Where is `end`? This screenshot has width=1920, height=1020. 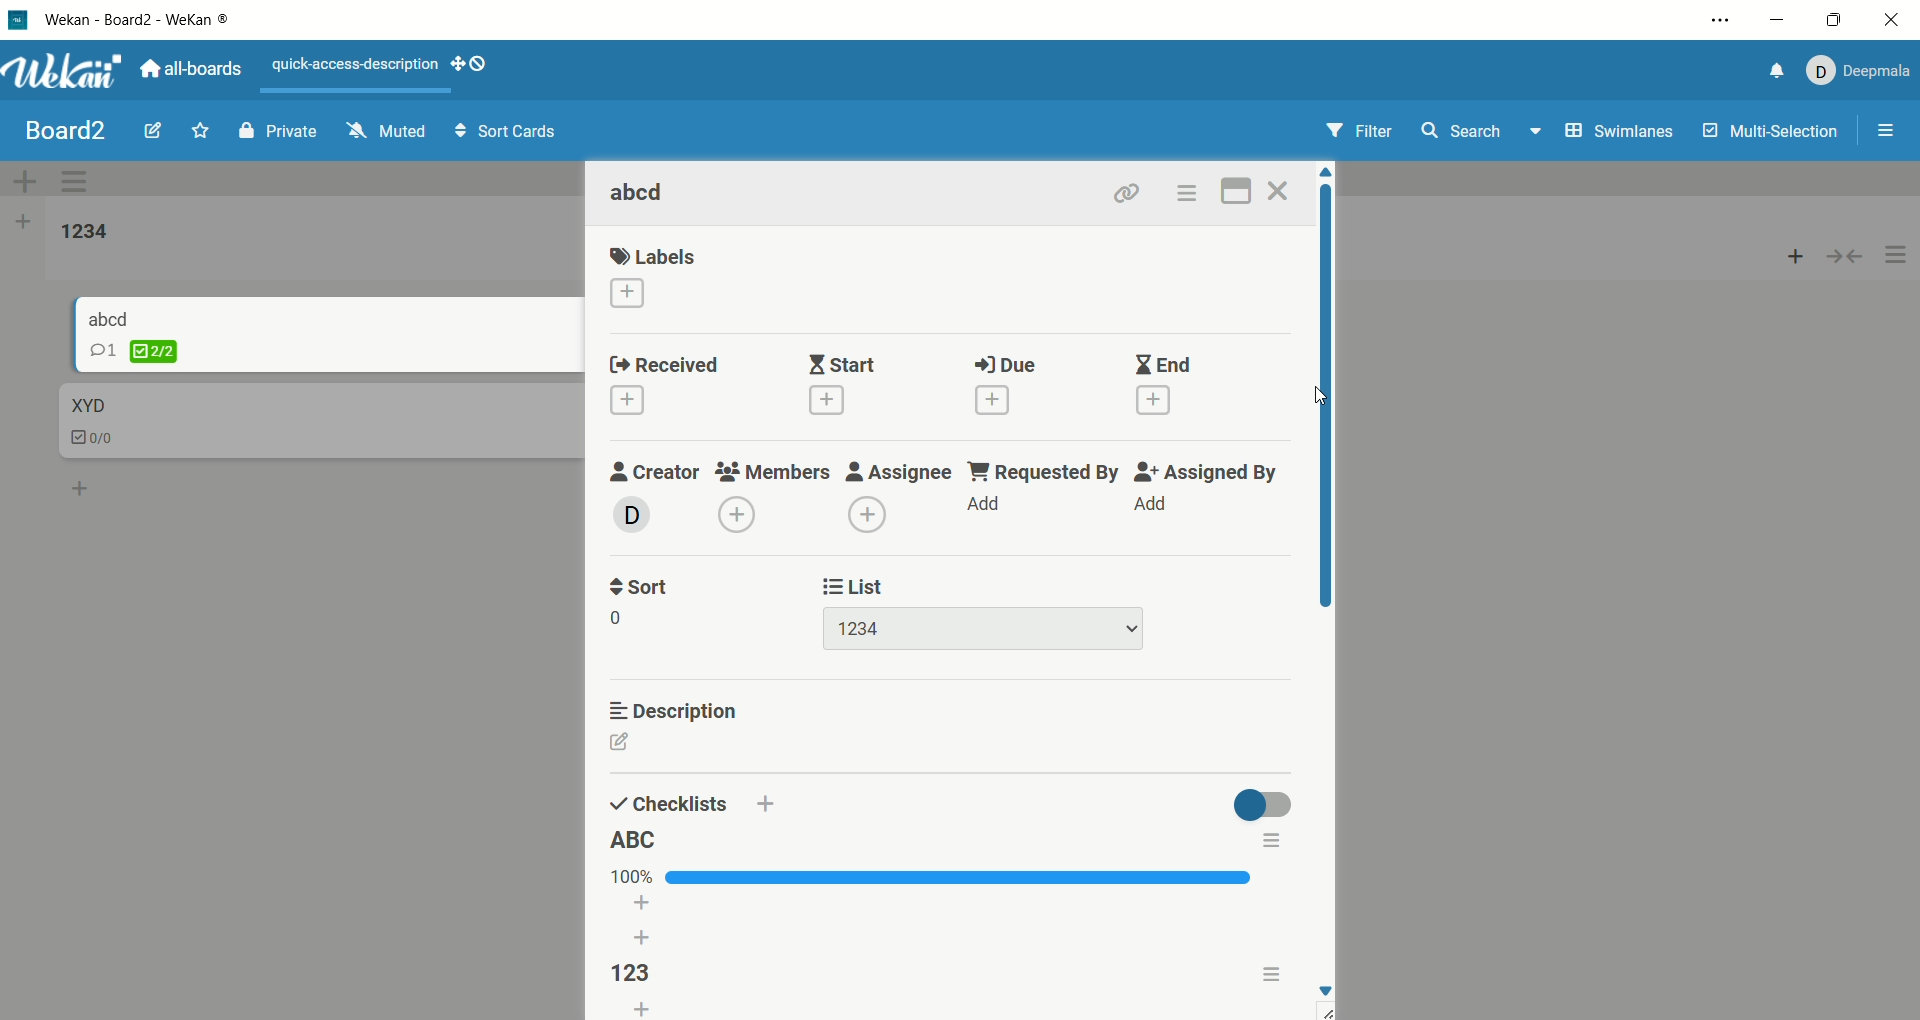
end is located at coordinates (1166, 364).